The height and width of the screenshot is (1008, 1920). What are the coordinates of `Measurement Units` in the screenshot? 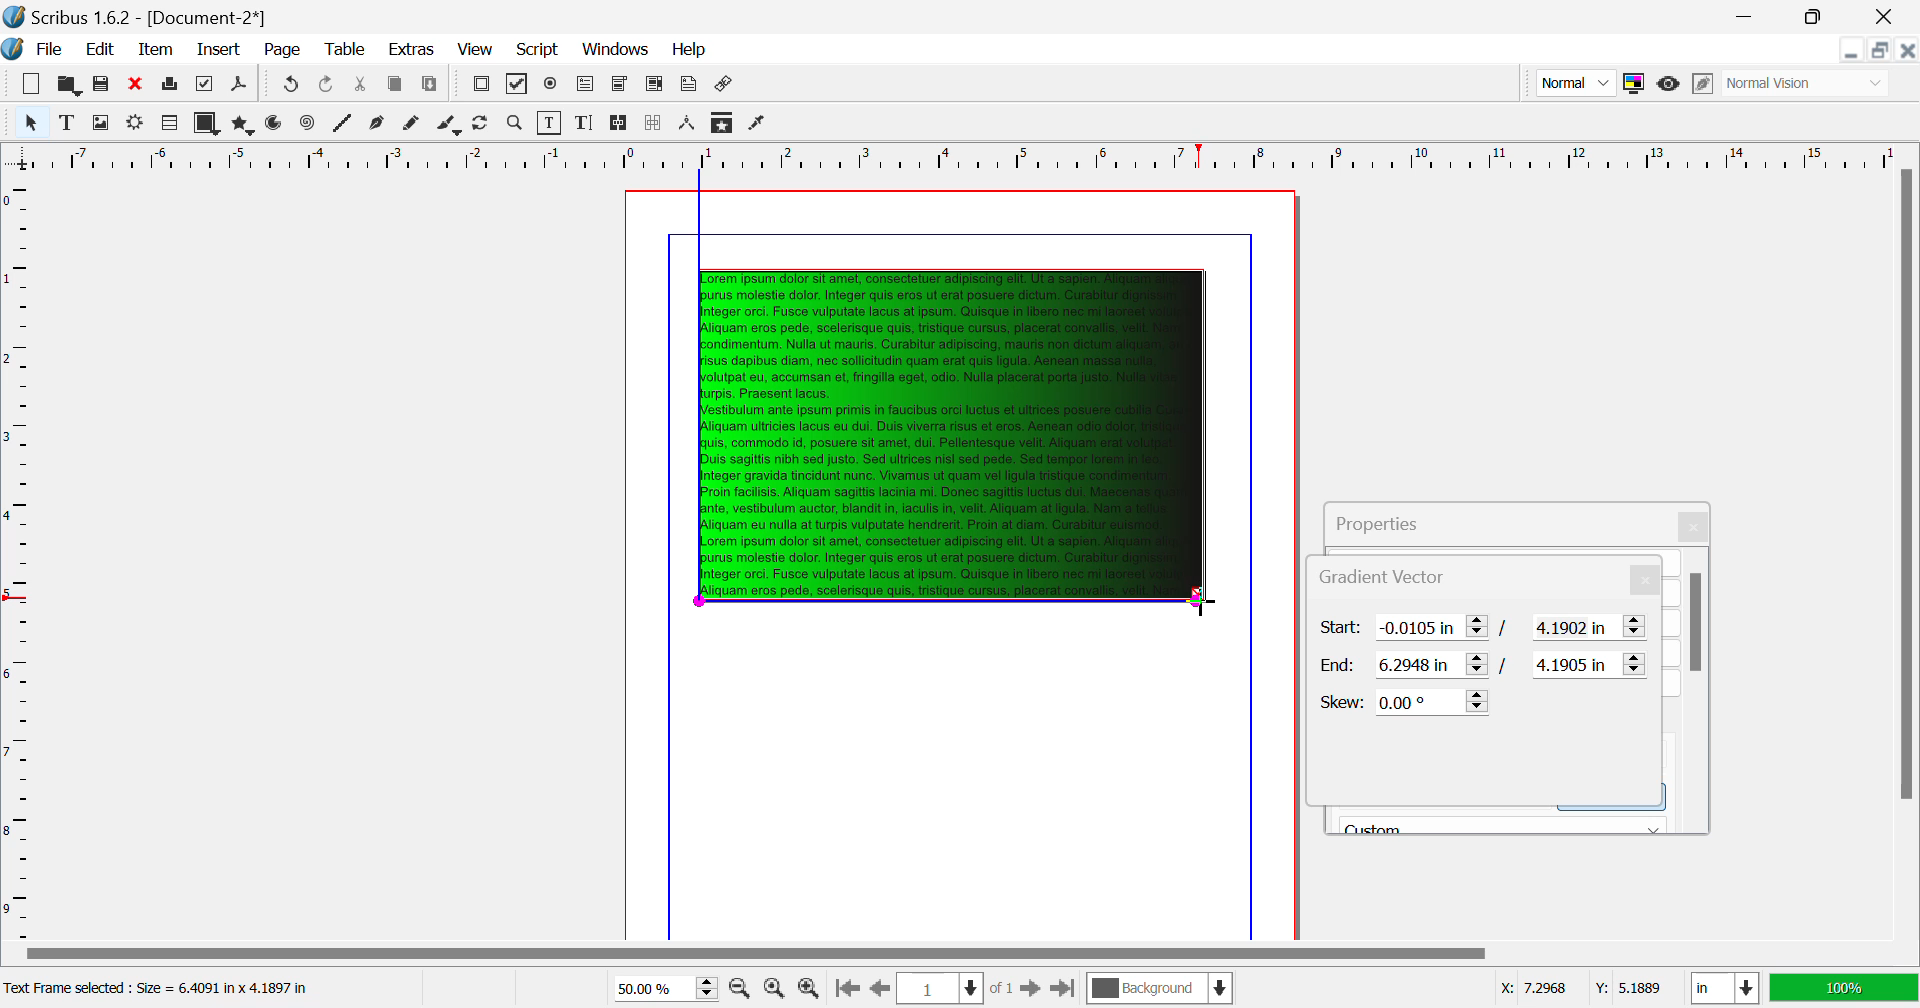 It's located at (1726, 990).